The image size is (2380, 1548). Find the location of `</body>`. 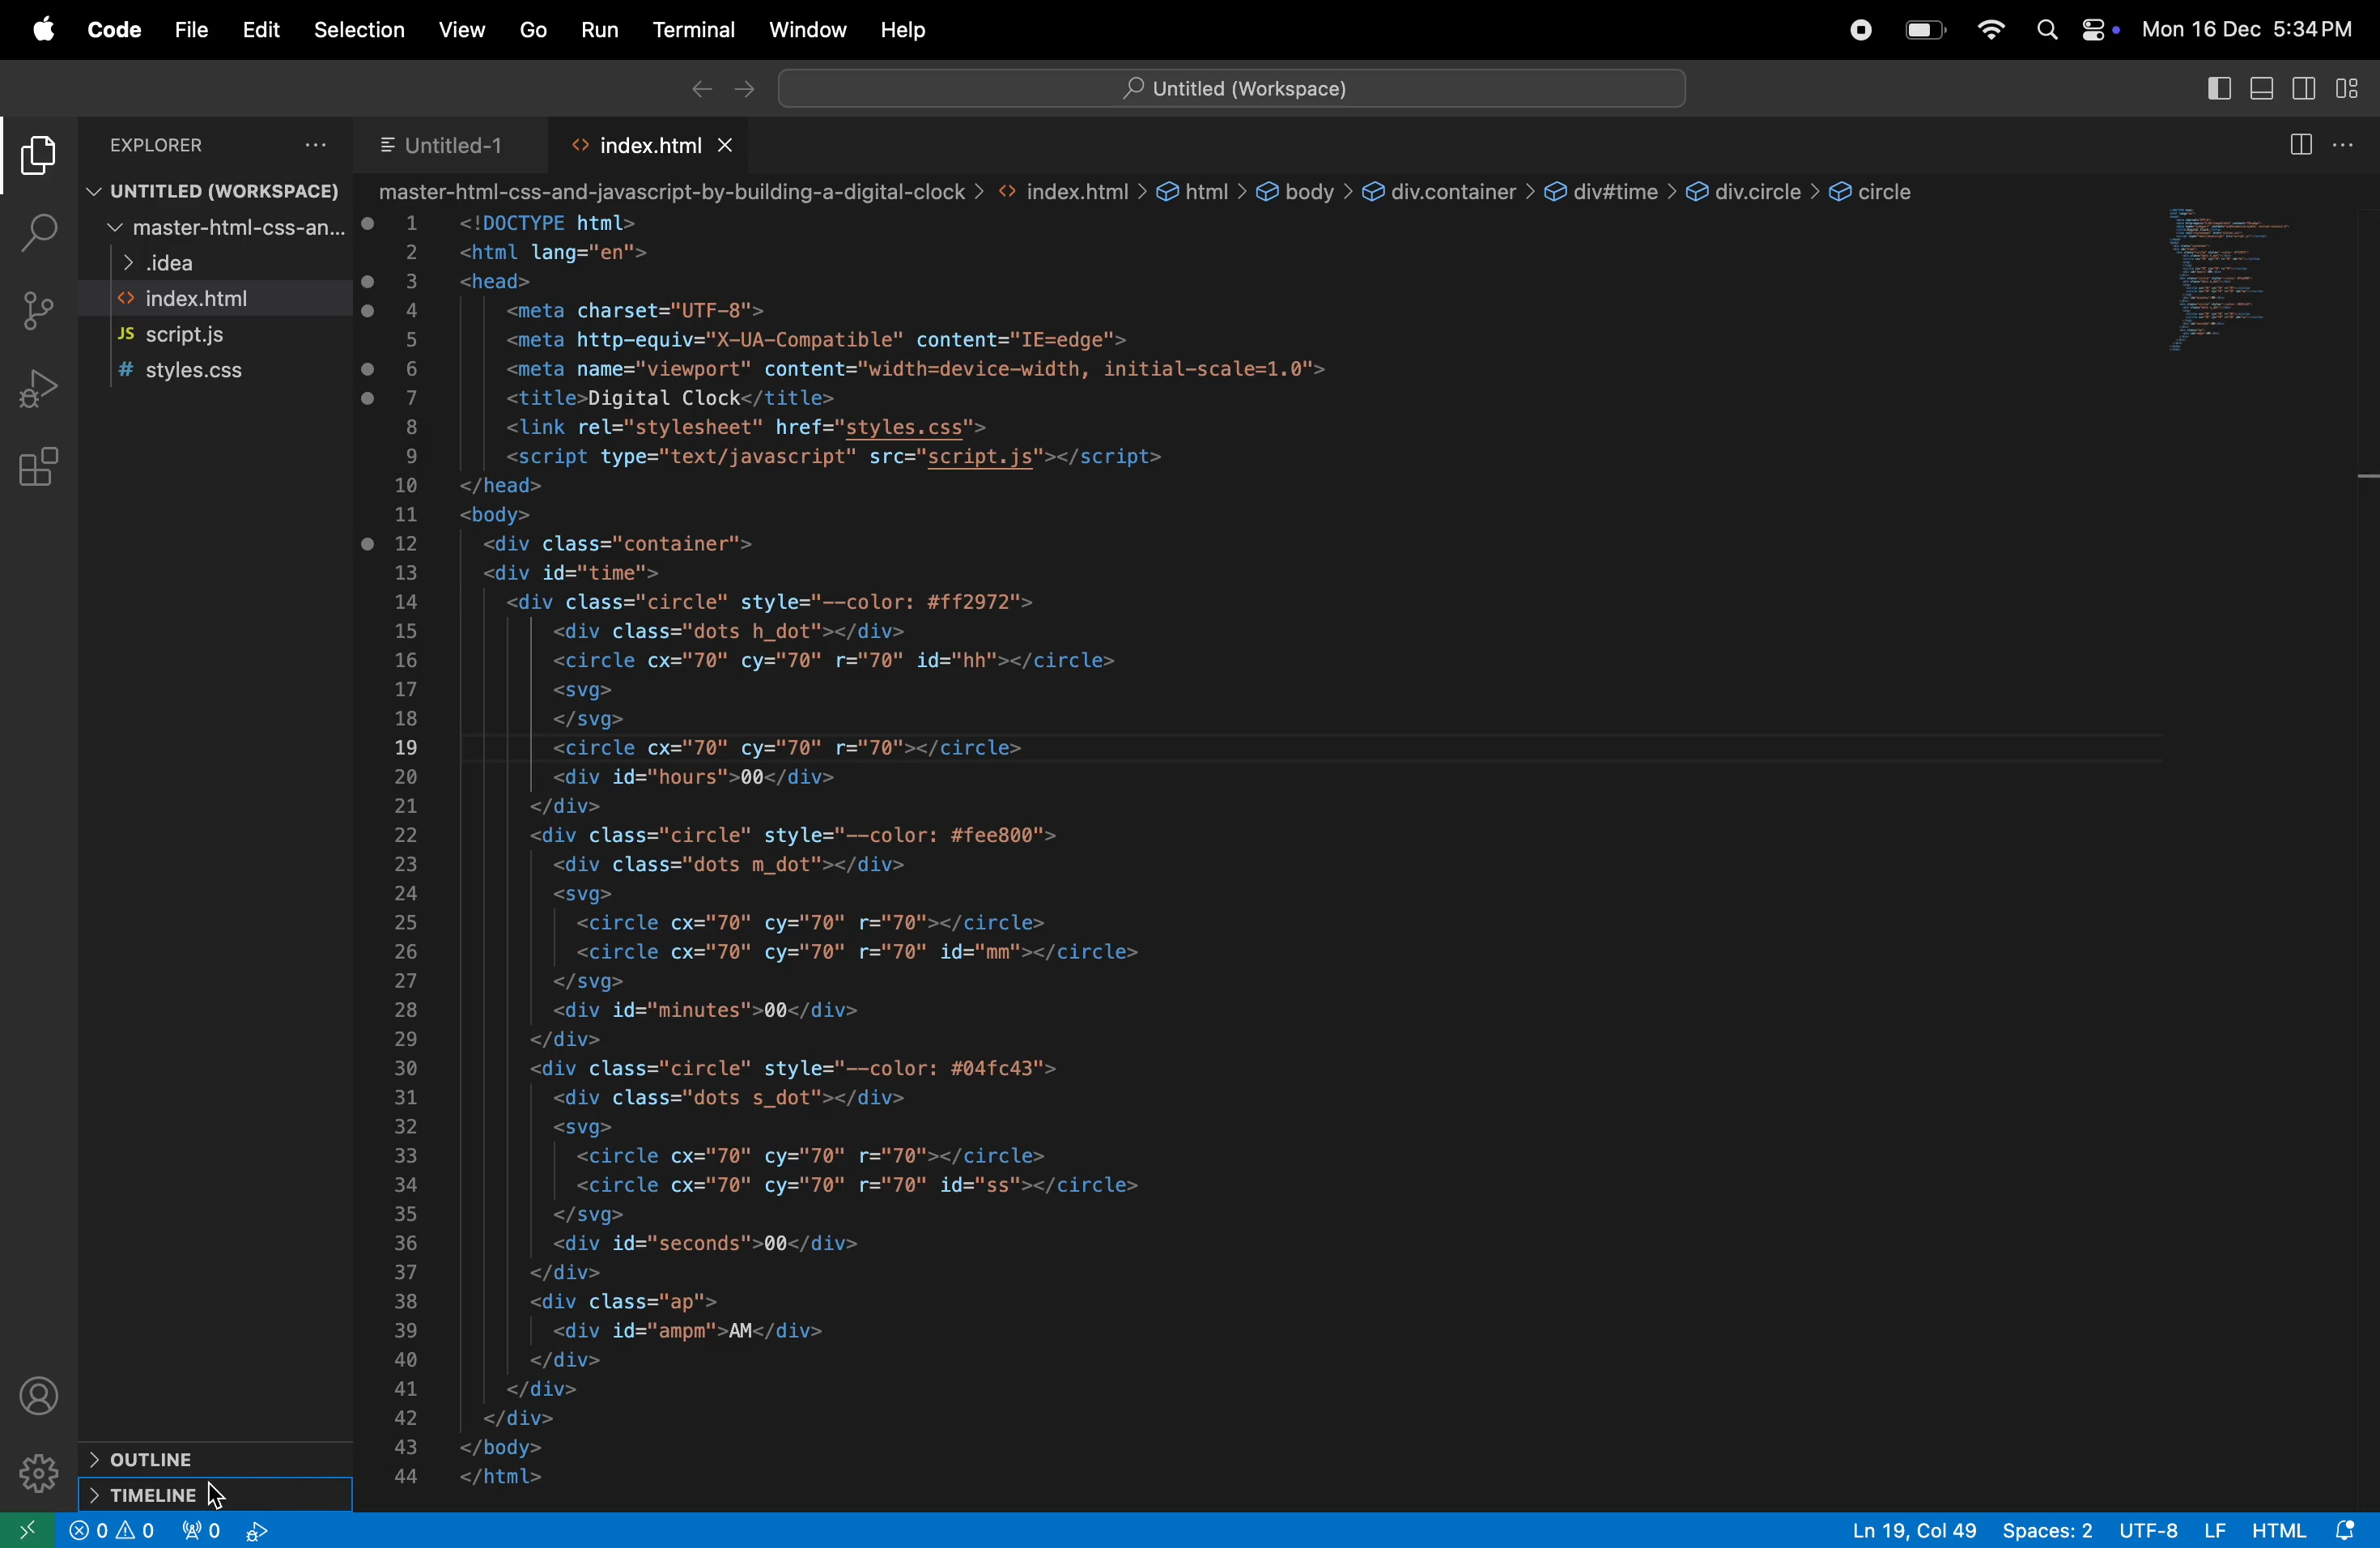

</body> is located at coordinates (511, 1447).